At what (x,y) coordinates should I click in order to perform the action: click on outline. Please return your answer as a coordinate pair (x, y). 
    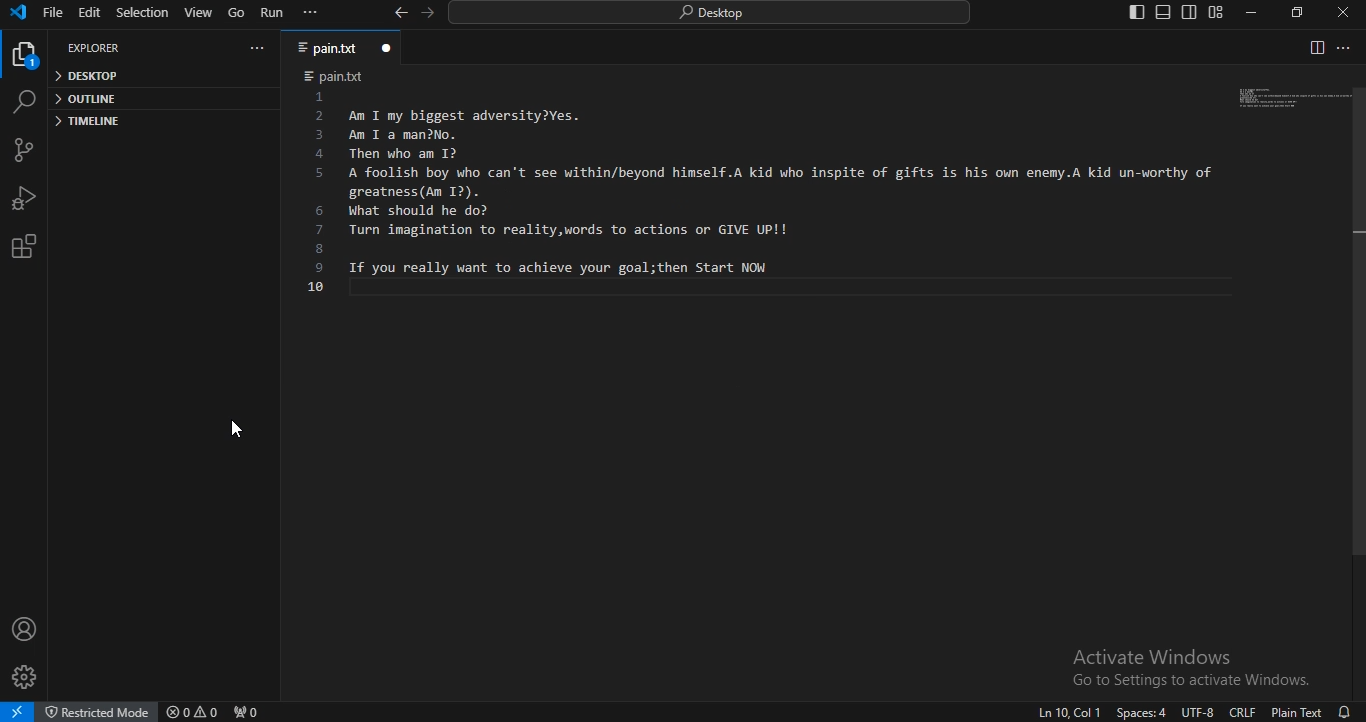
    Looking at the image, I should click on (88, 99).